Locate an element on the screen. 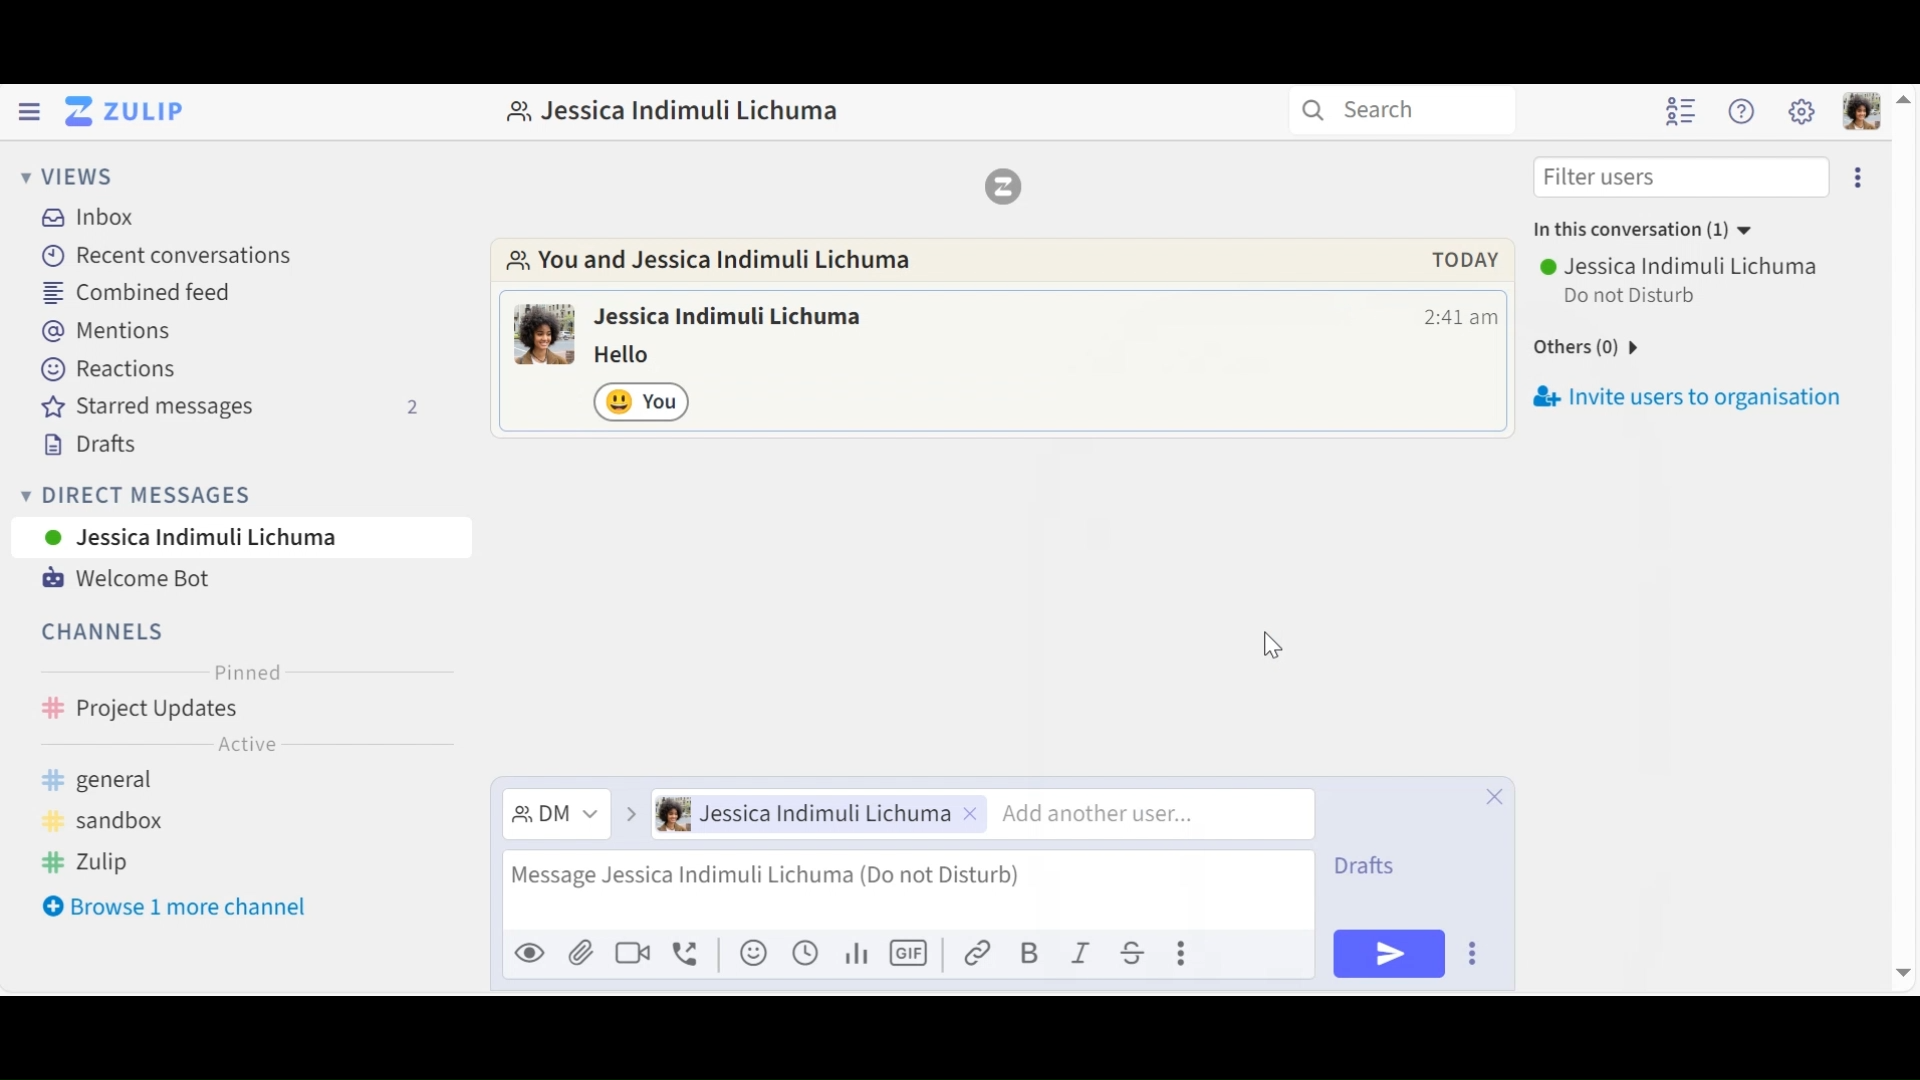  Add GIF is located at coordinates (908, 951).